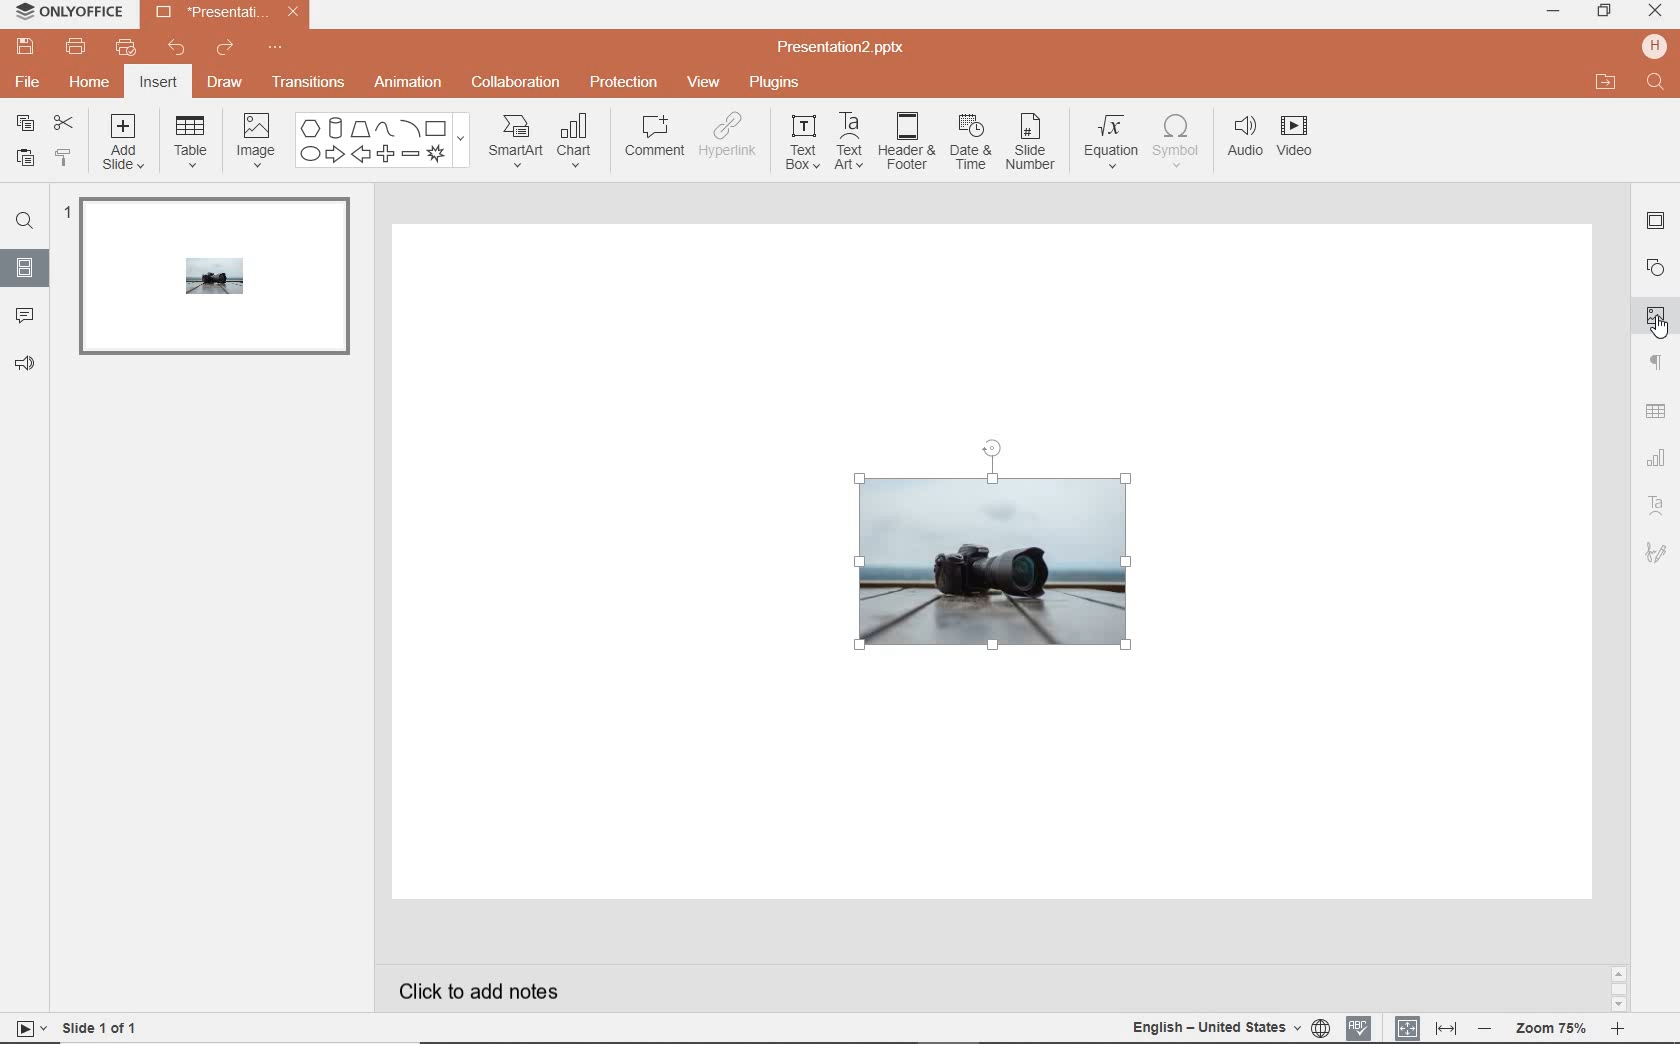 This screenshot has height=1044, width=1680. Describe the element at coordinates (1179, 141) in the screenshot. I see `symbol` at that location.